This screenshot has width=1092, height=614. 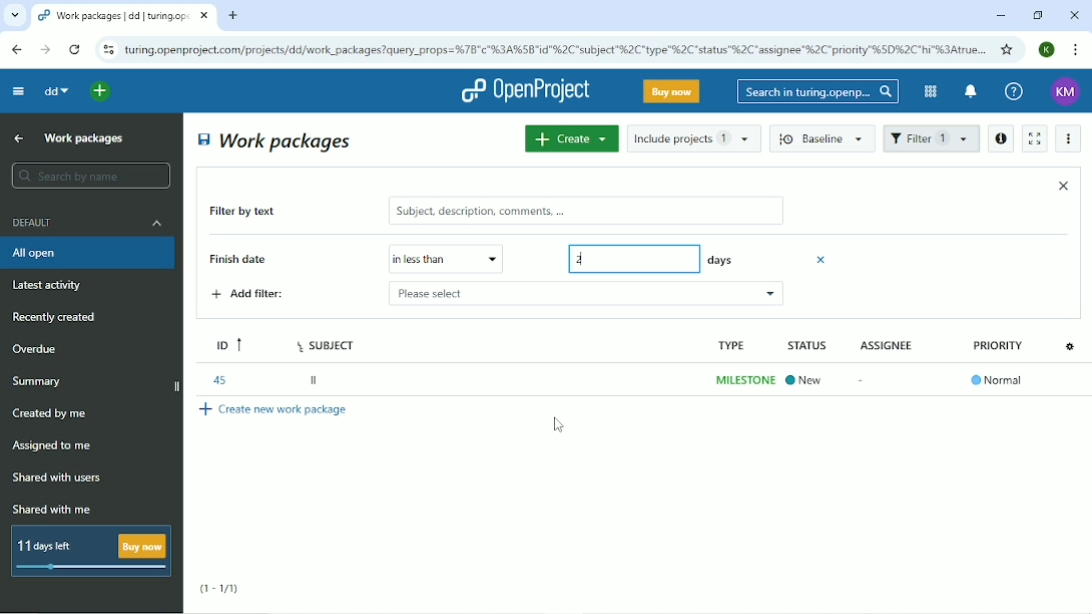 What do you see at coordinates (995, 344) in the screenshot?
I see `PRIORITY` at bounding box center [995, 344].